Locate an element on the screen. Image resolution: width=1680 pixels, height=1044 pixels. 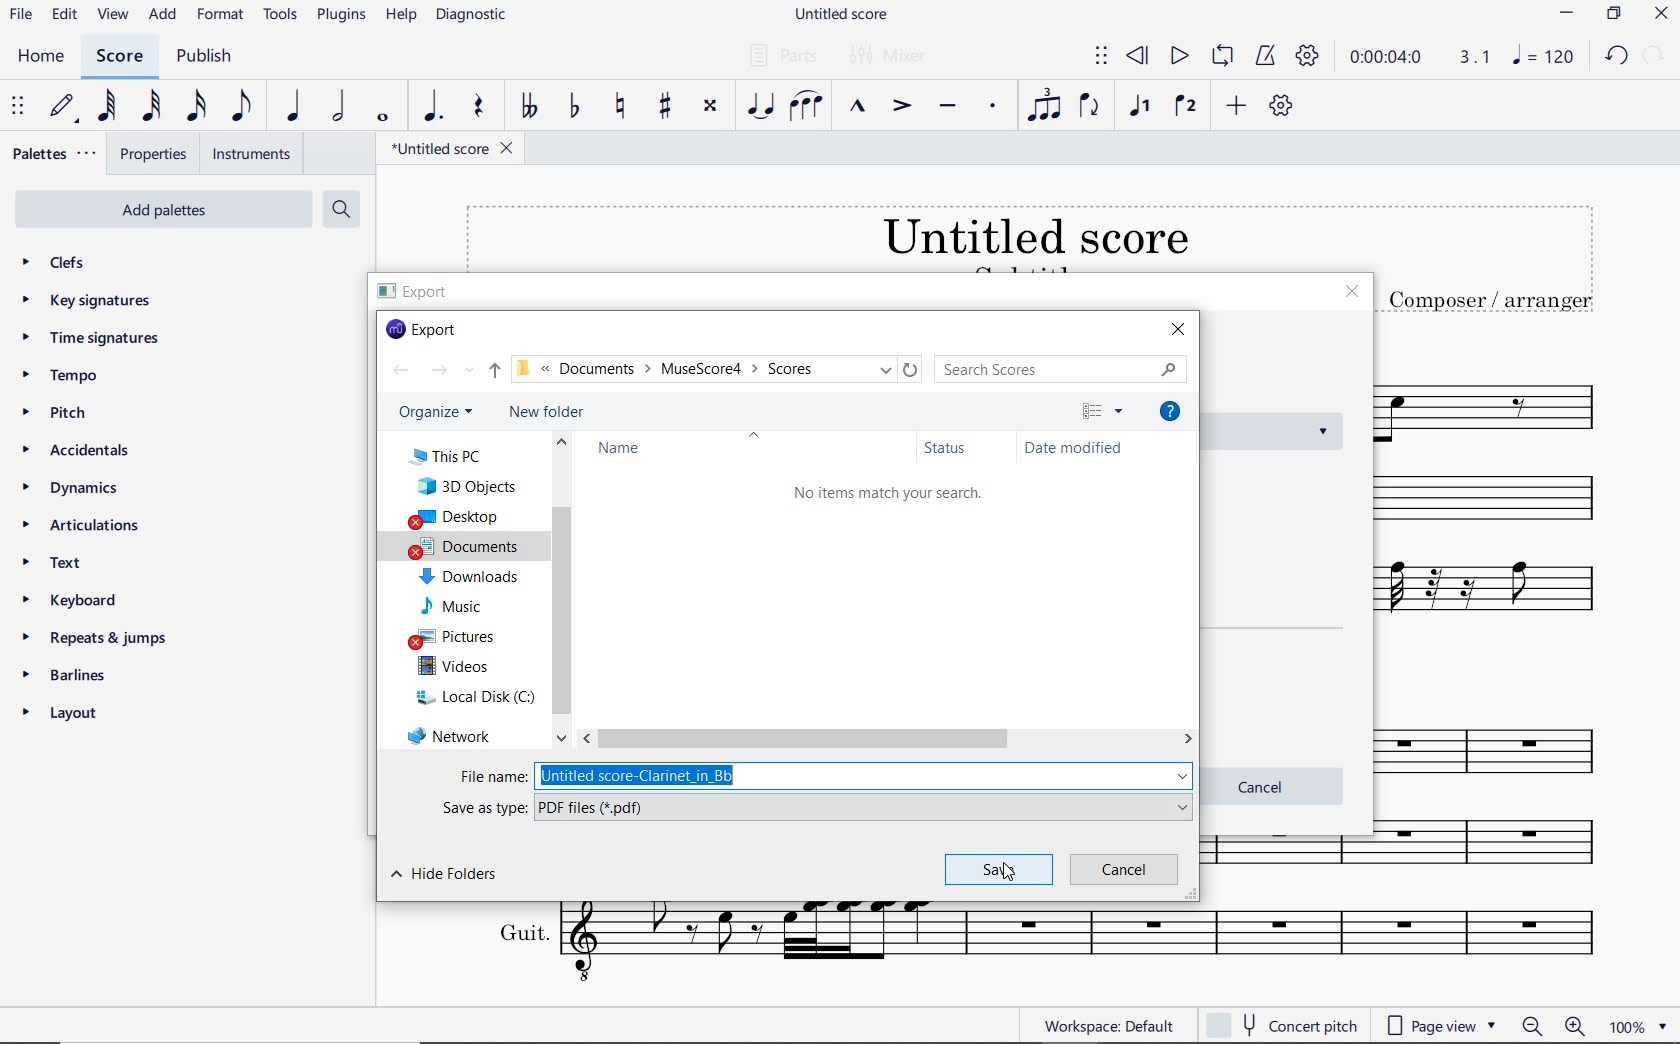
file name is located at coordinates (828, 775).